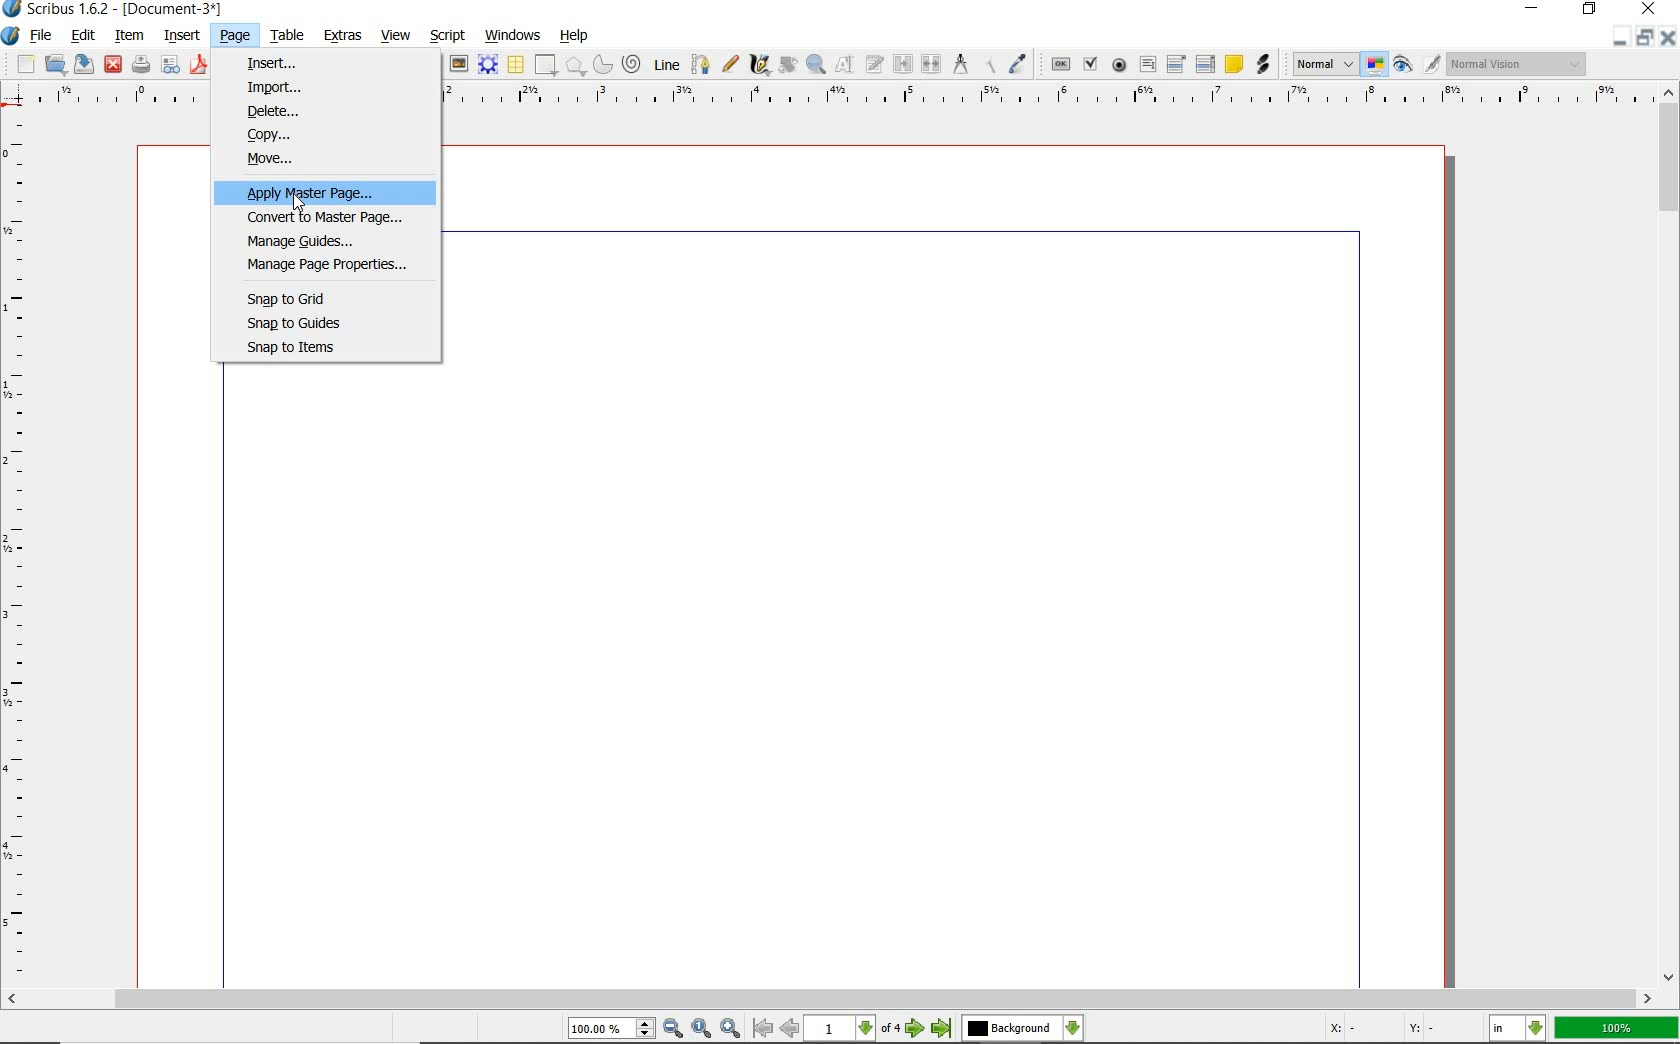  I want to click on scrollbar, so click(830, 999).